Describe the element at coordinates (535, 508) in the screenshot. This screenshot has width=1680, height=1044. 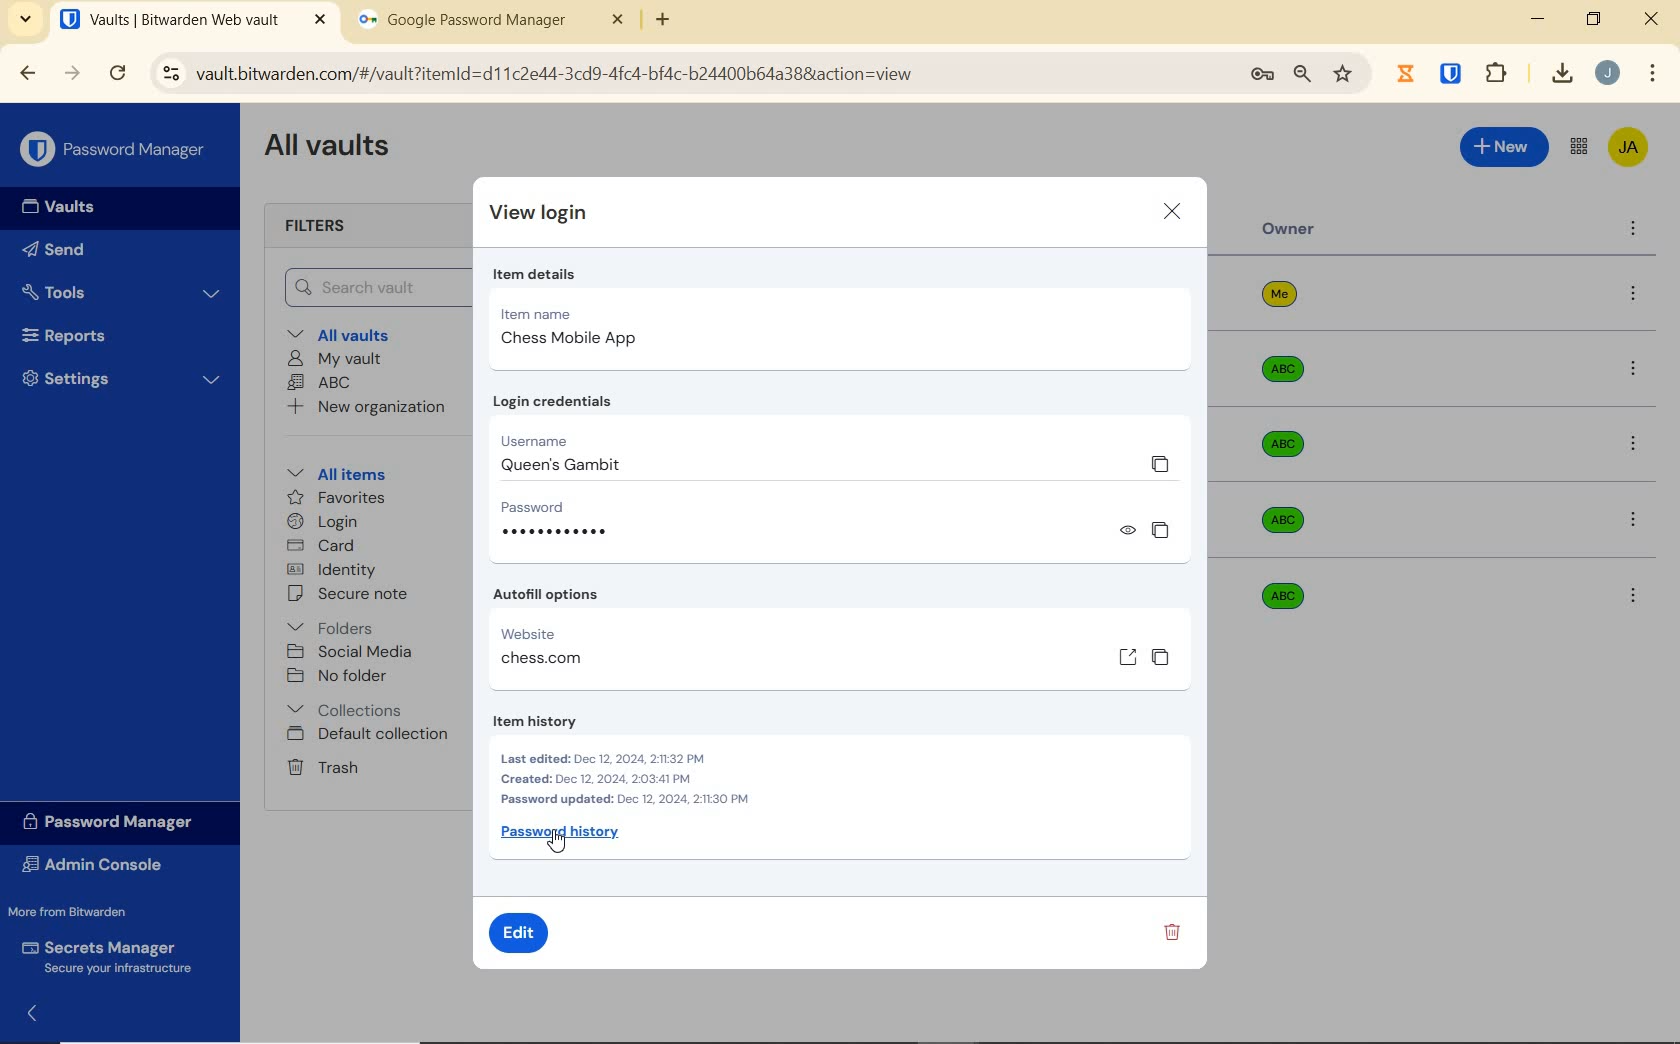
I see `Password` at that location.